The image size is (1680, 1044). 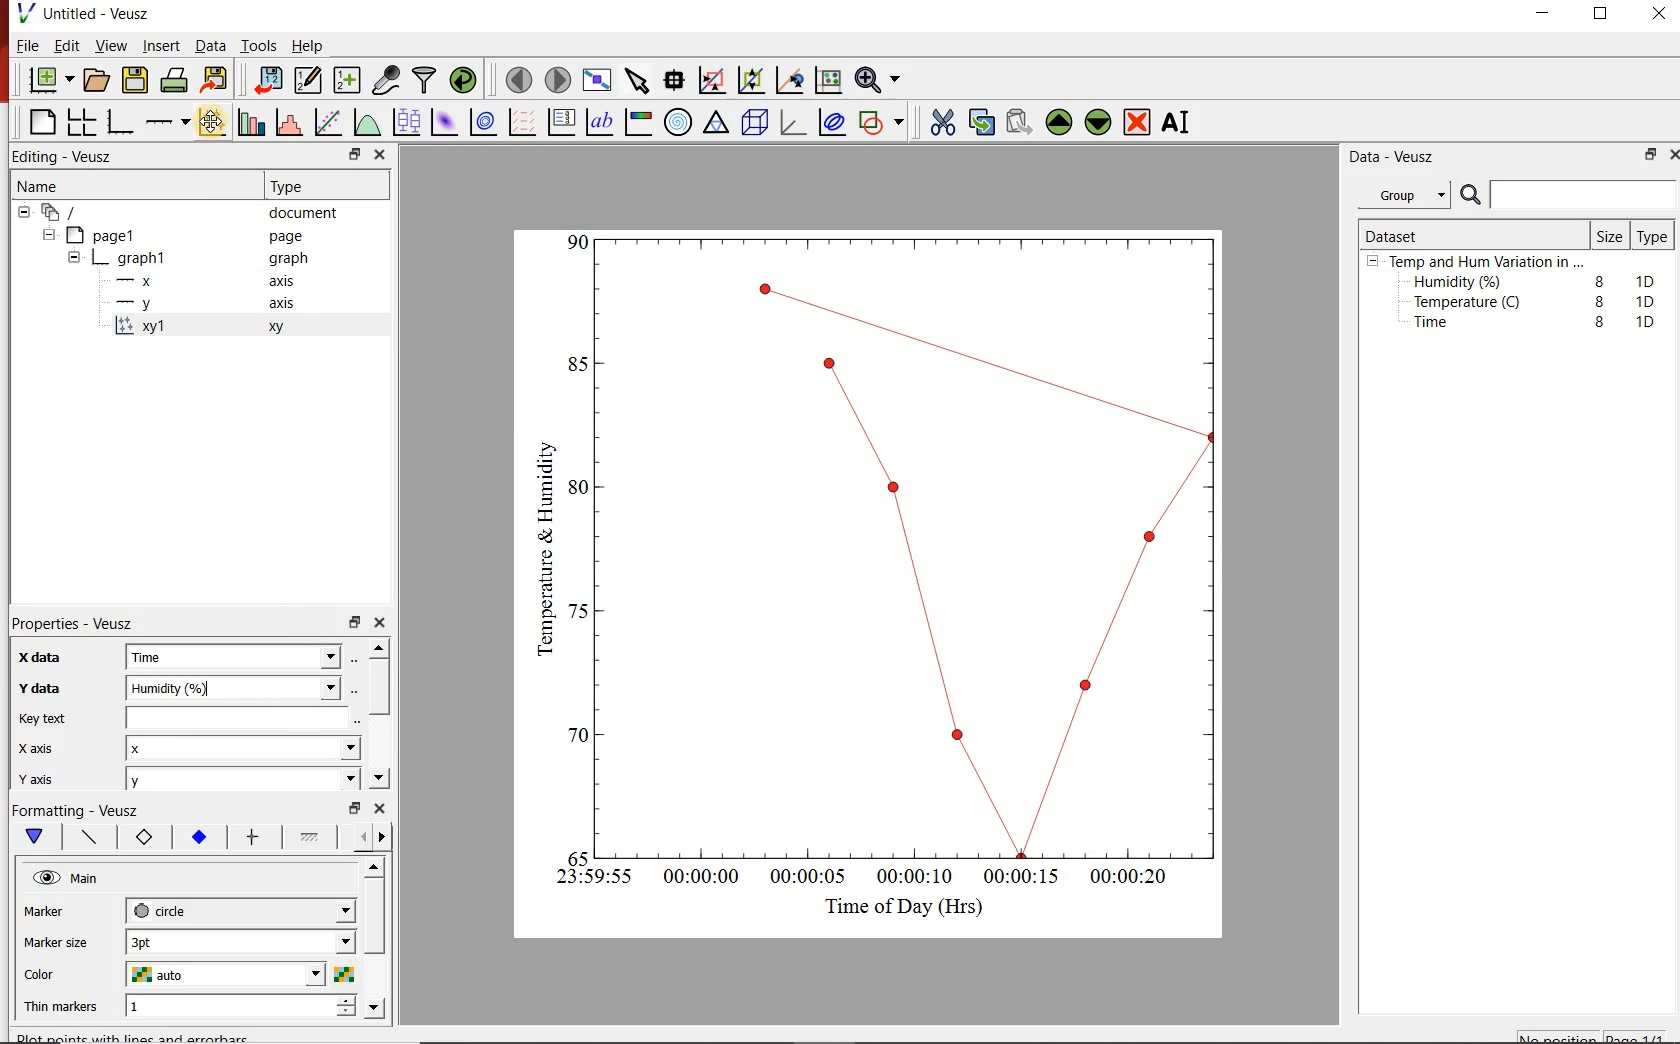 I want to click on 00:00:20, so click(x=1137, y=878).